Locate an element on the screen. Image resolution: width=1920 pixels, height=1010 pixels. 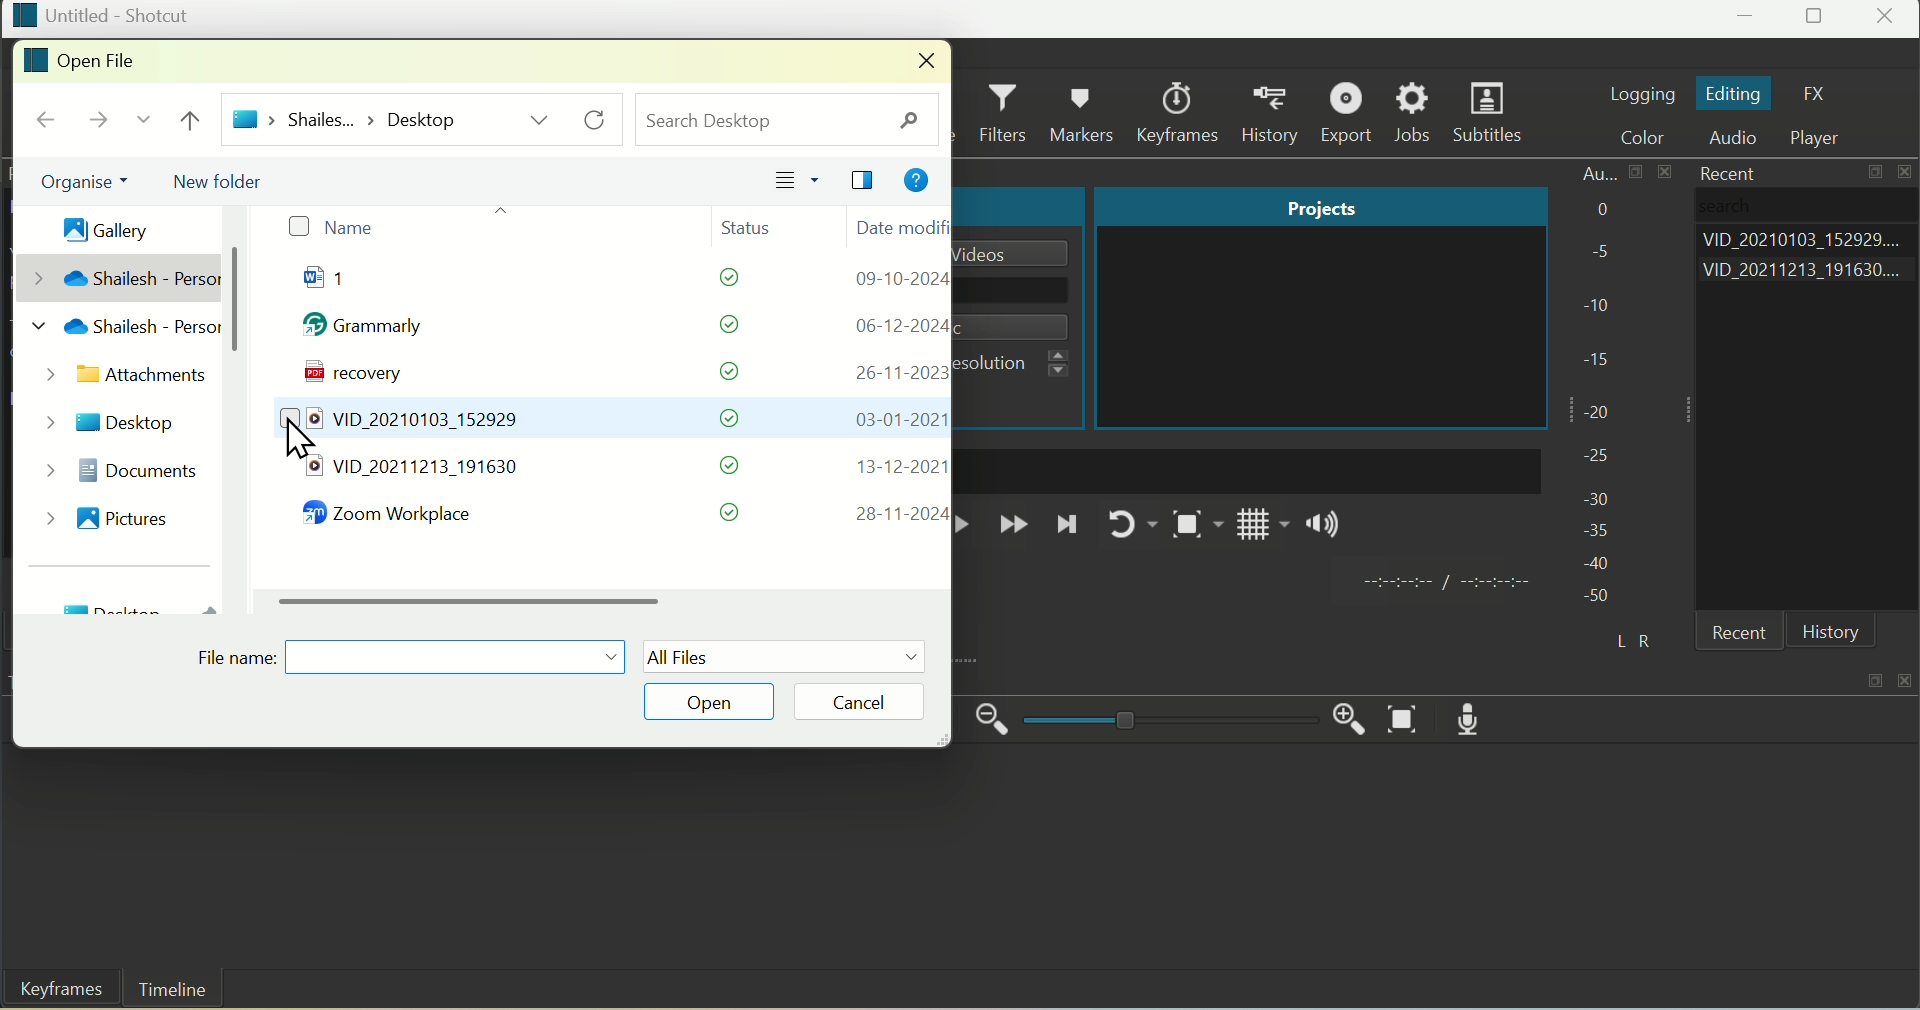
status is located at coordinates (718, 281).